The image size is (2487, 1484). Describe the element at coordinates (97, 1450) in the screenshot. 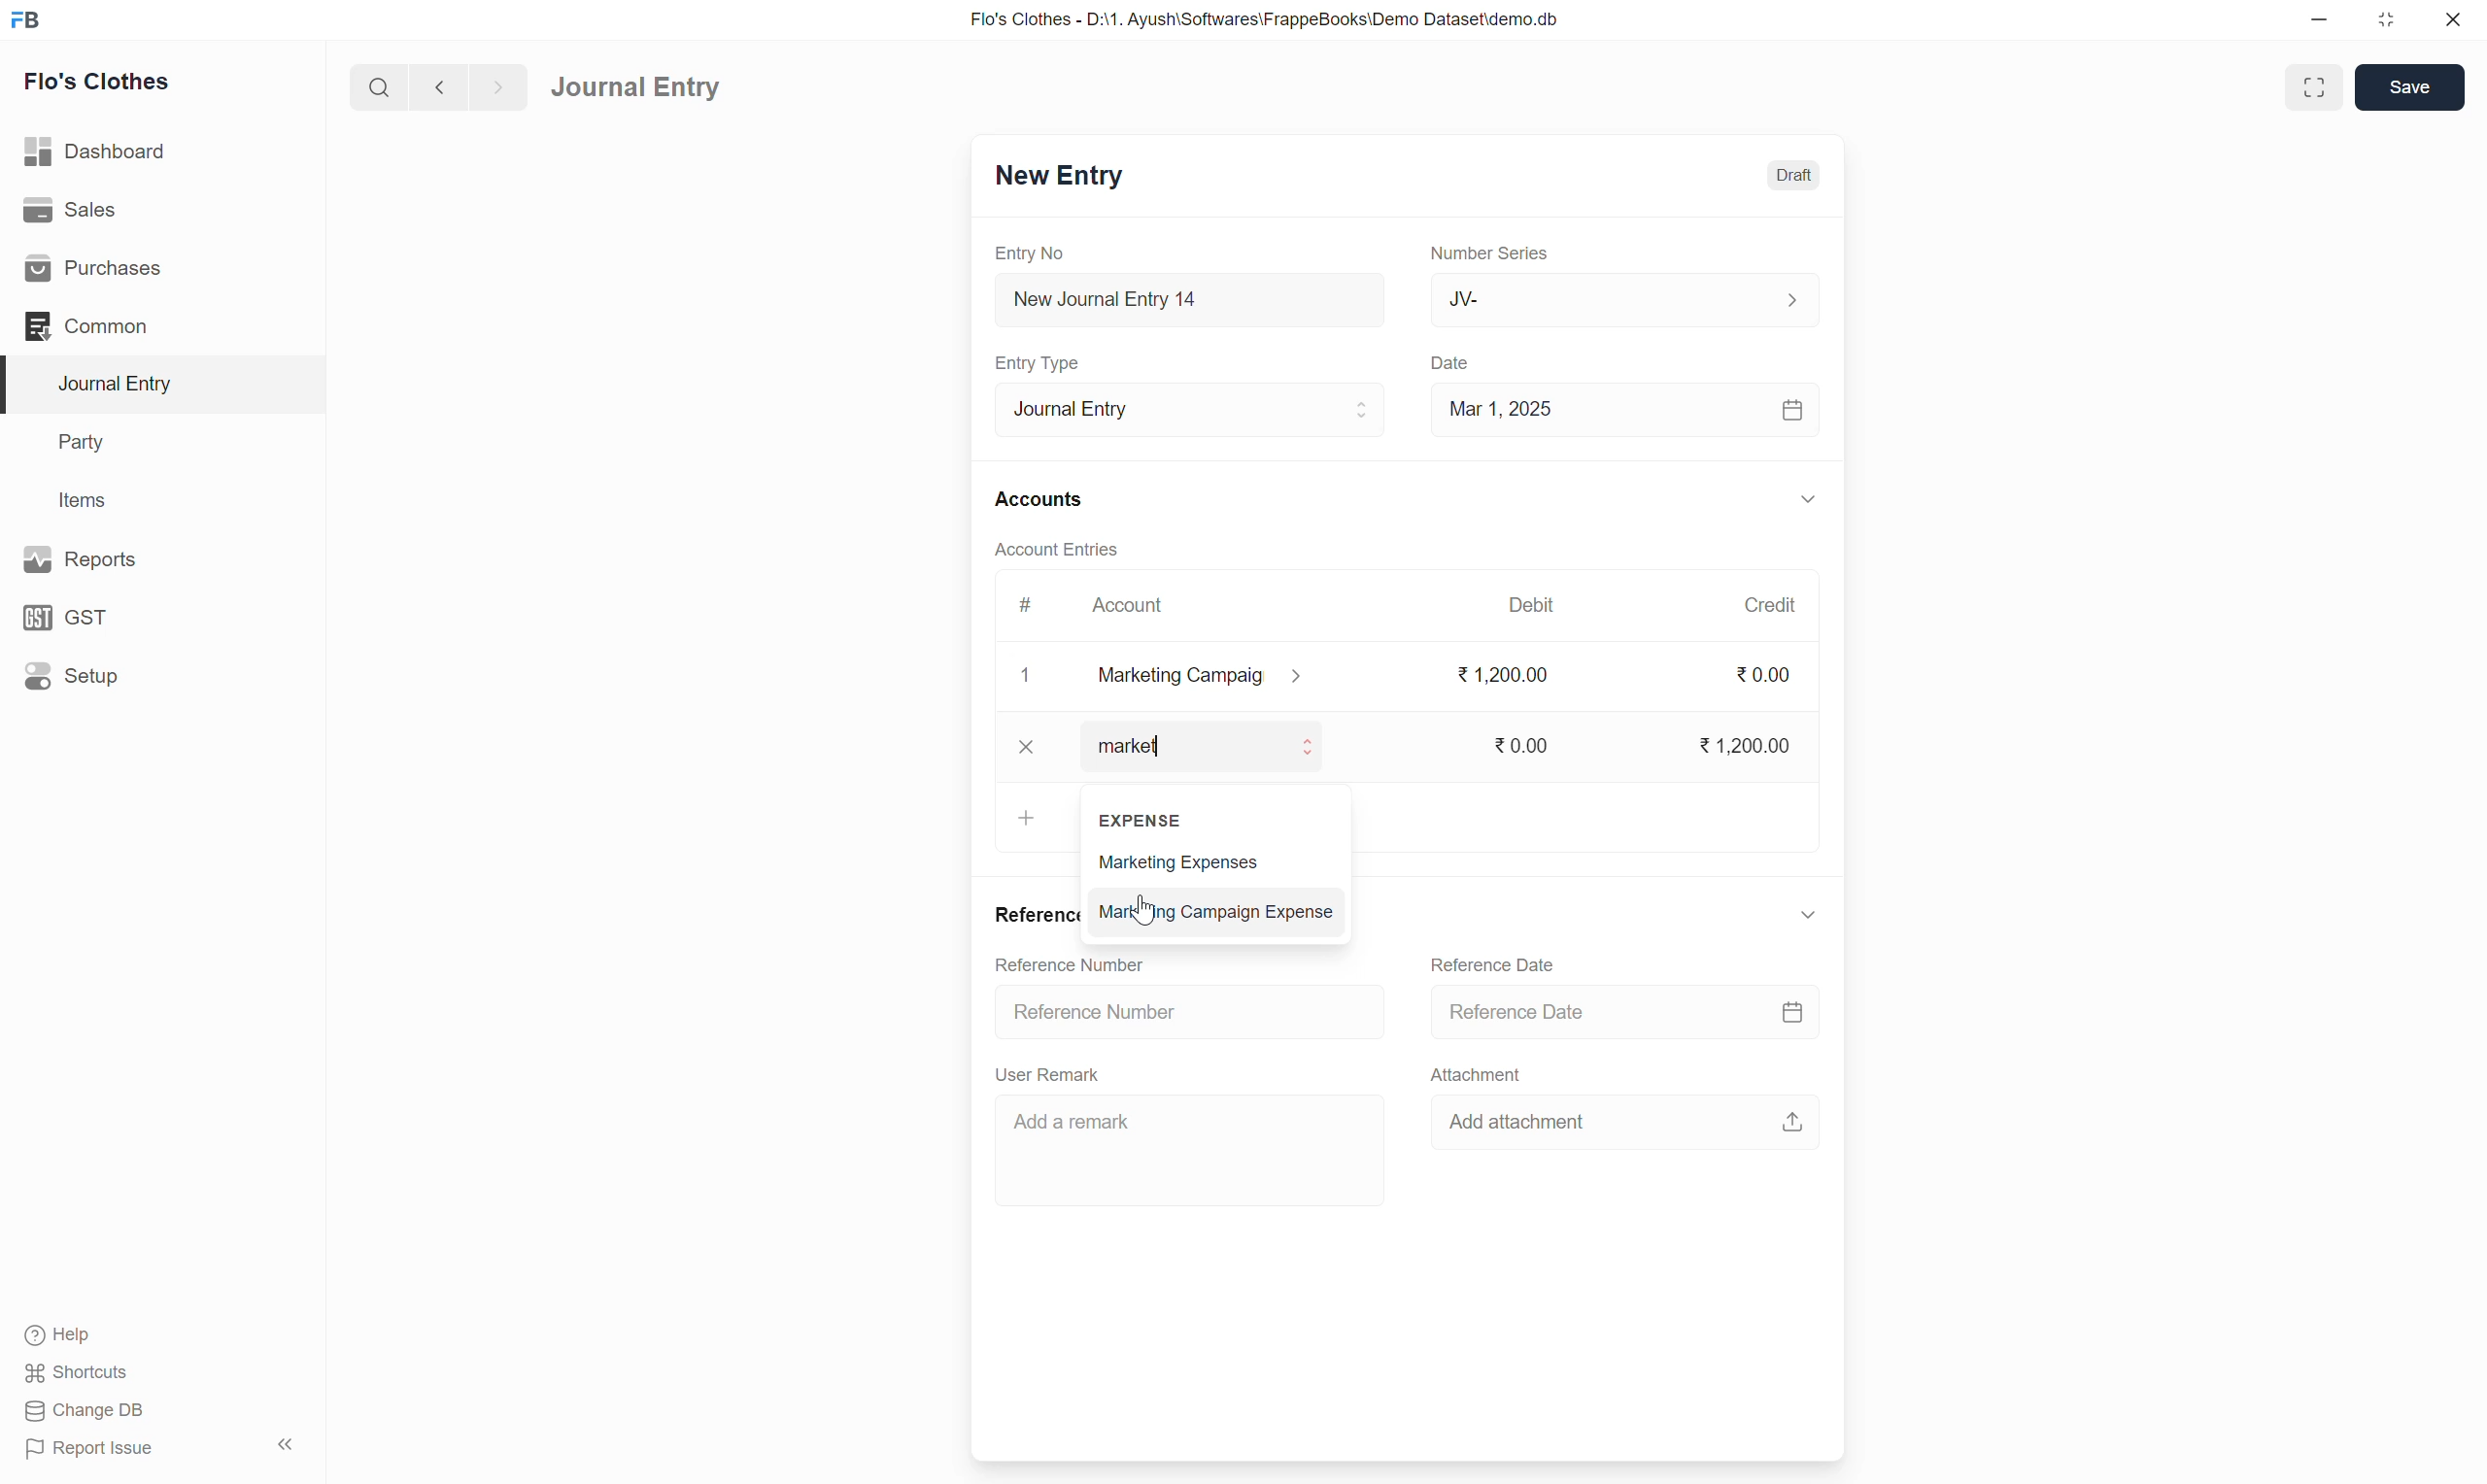

I see `Report Issue` at that location.